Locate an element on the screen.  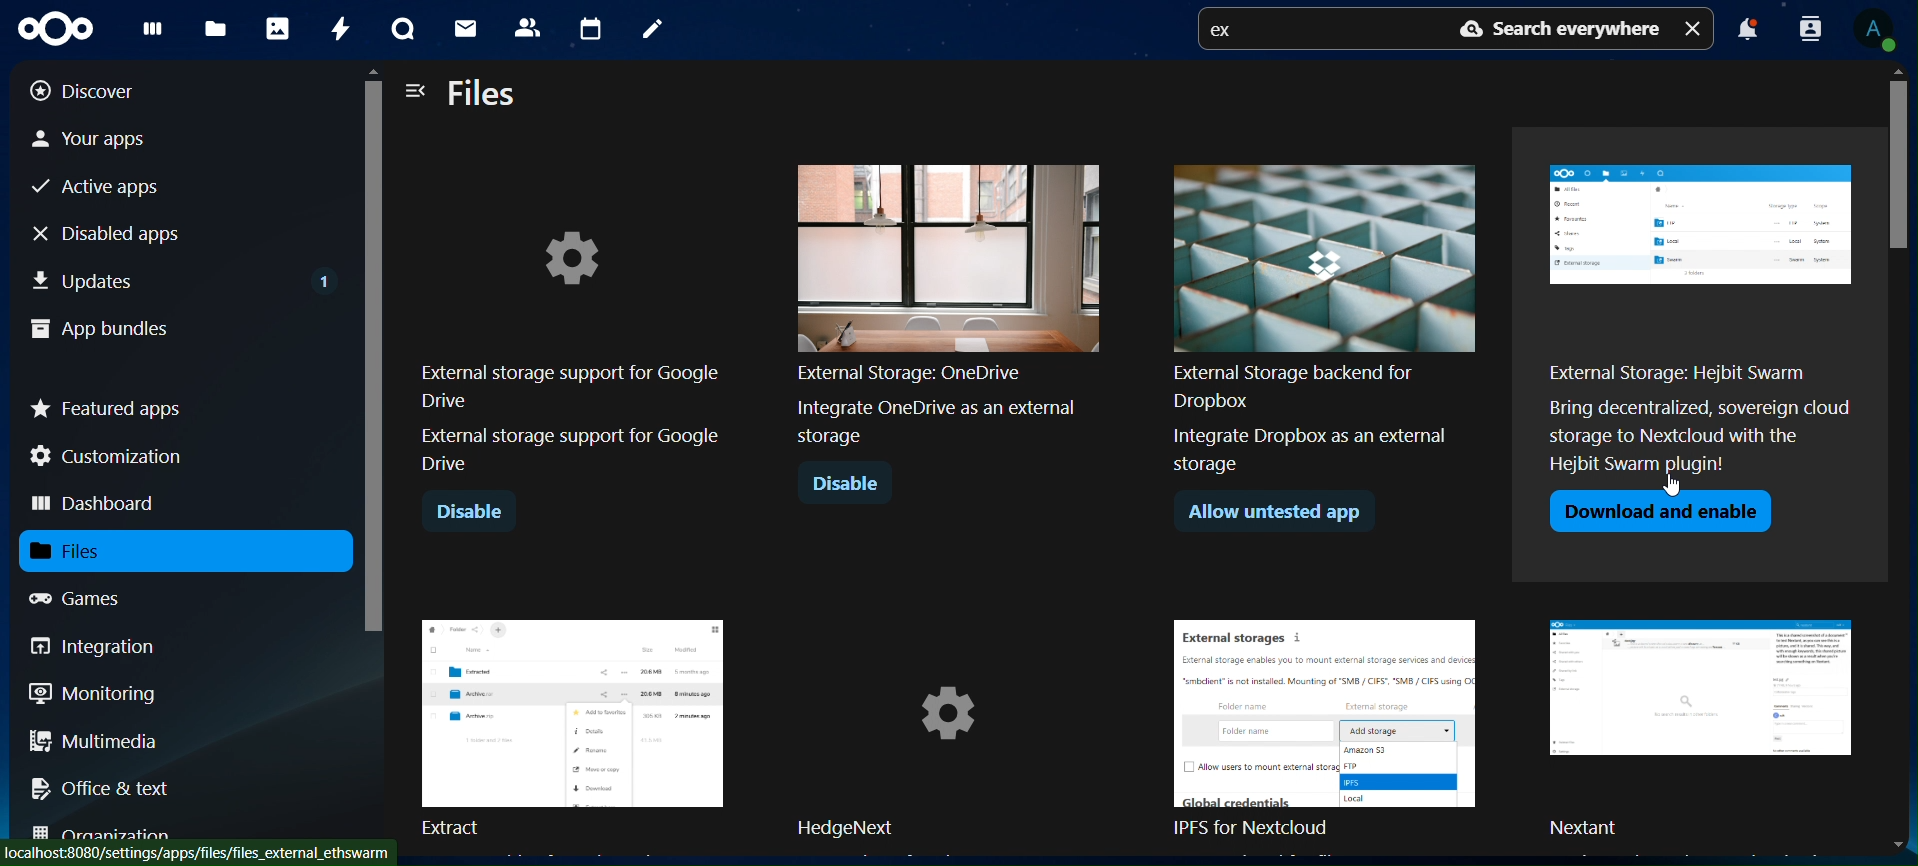
close navigation is located at coordinates (416, 89).